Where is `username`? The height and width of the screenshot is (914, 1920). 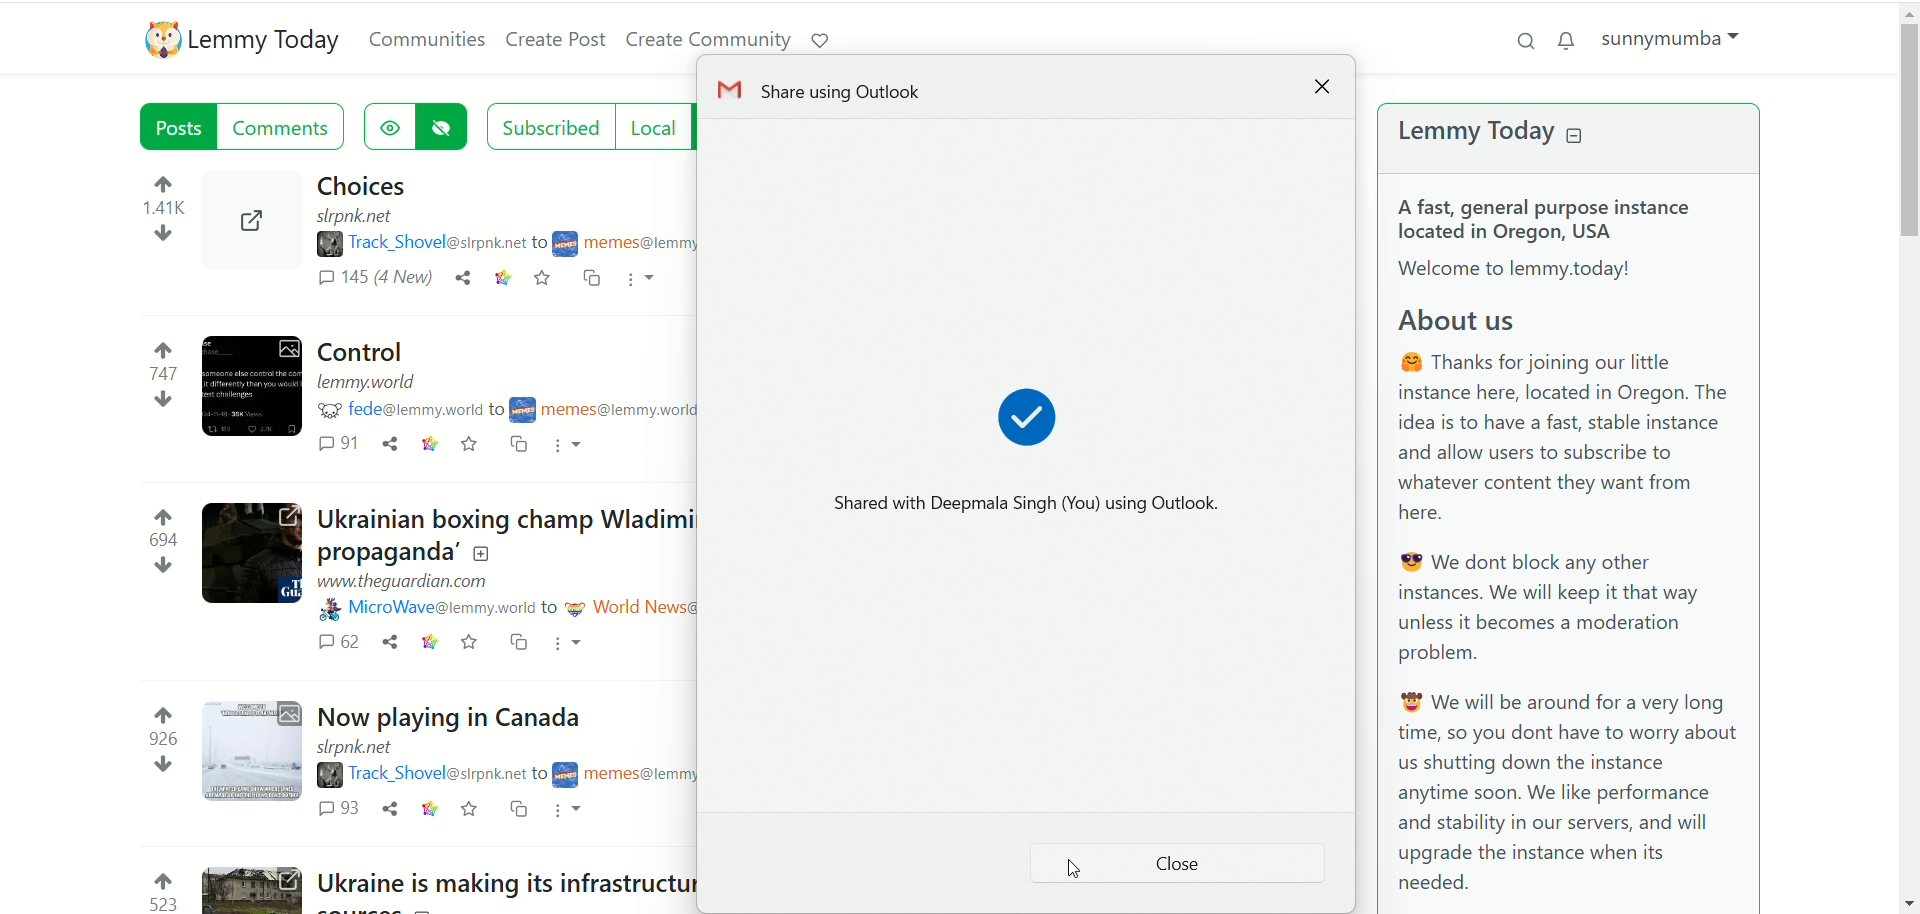
username is located at coordinates (419, 775).